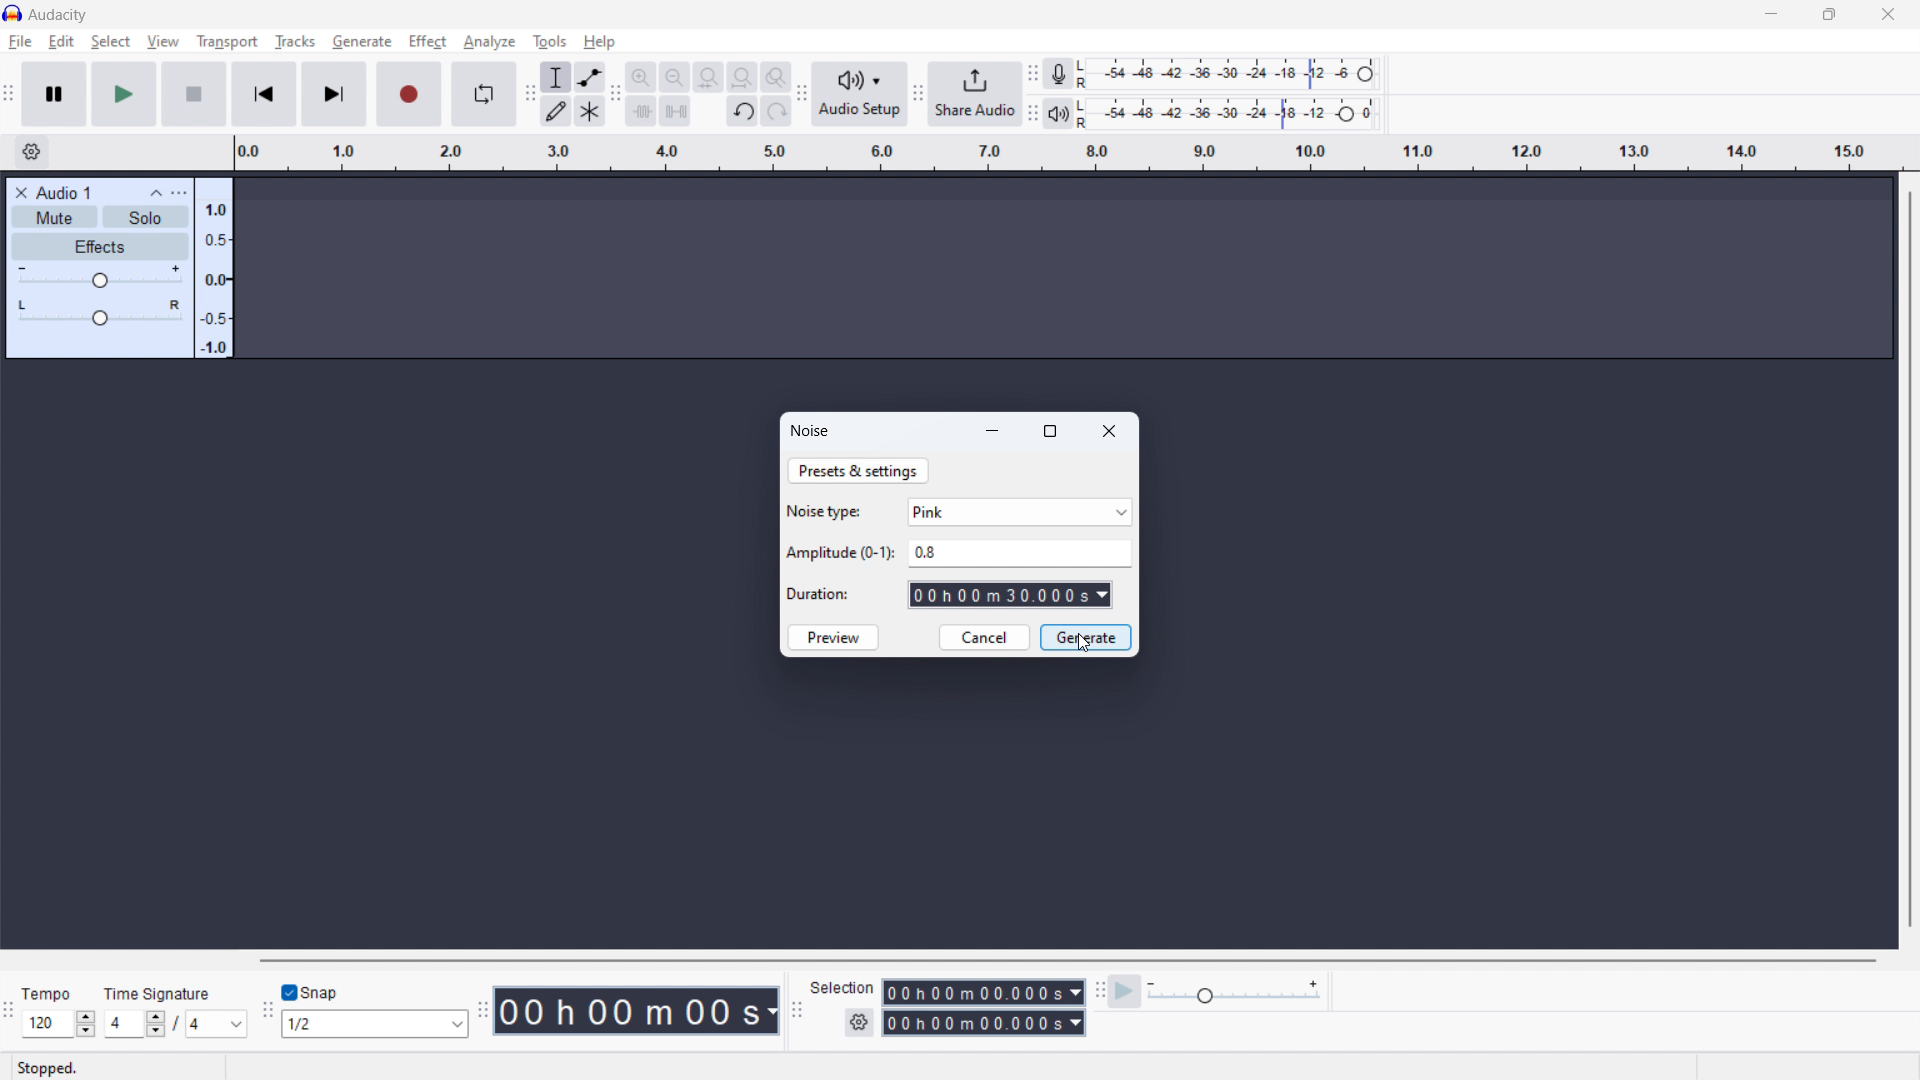 Image resolution: width=1920 pixels, height=1080 pixels. Describe the element at coordinates (48, 1067) in the screenshot. I see `Stopped` at that location.